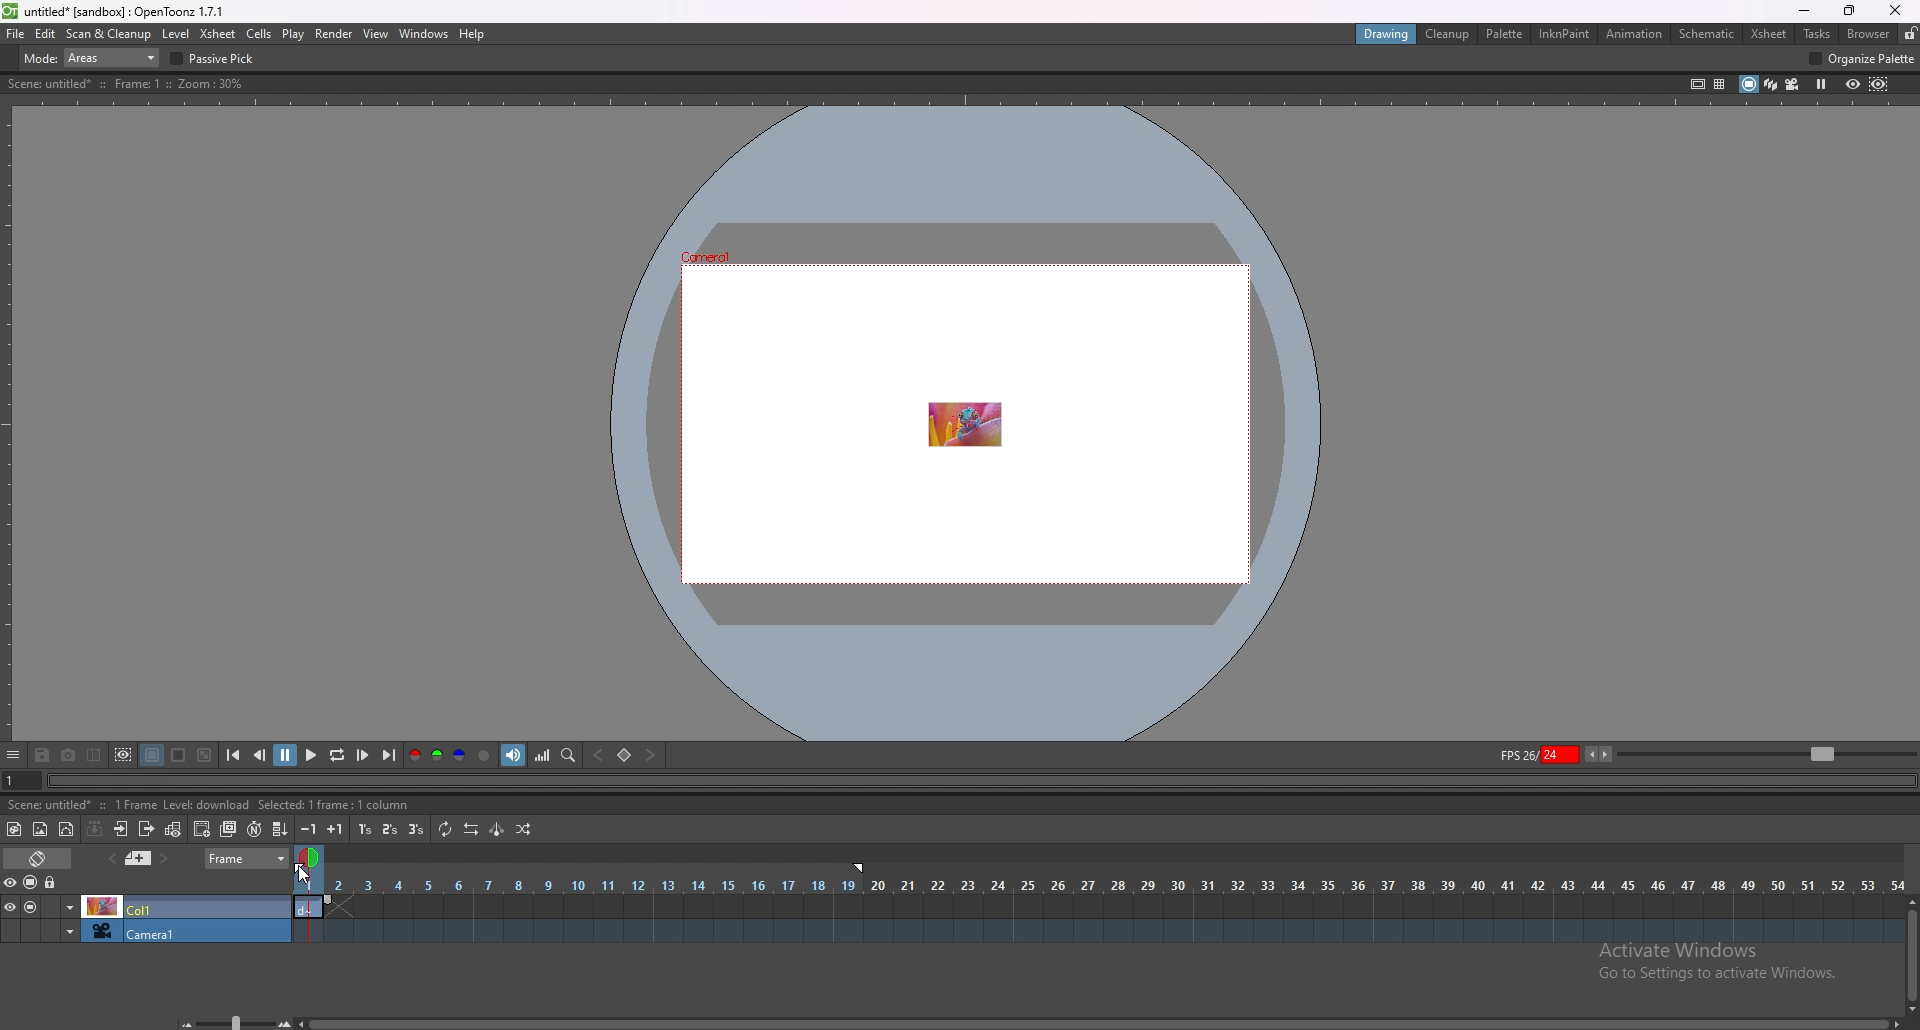  Describe the element at coordinates (1099, 904) in the screenshot. I see `timeline` at that location.